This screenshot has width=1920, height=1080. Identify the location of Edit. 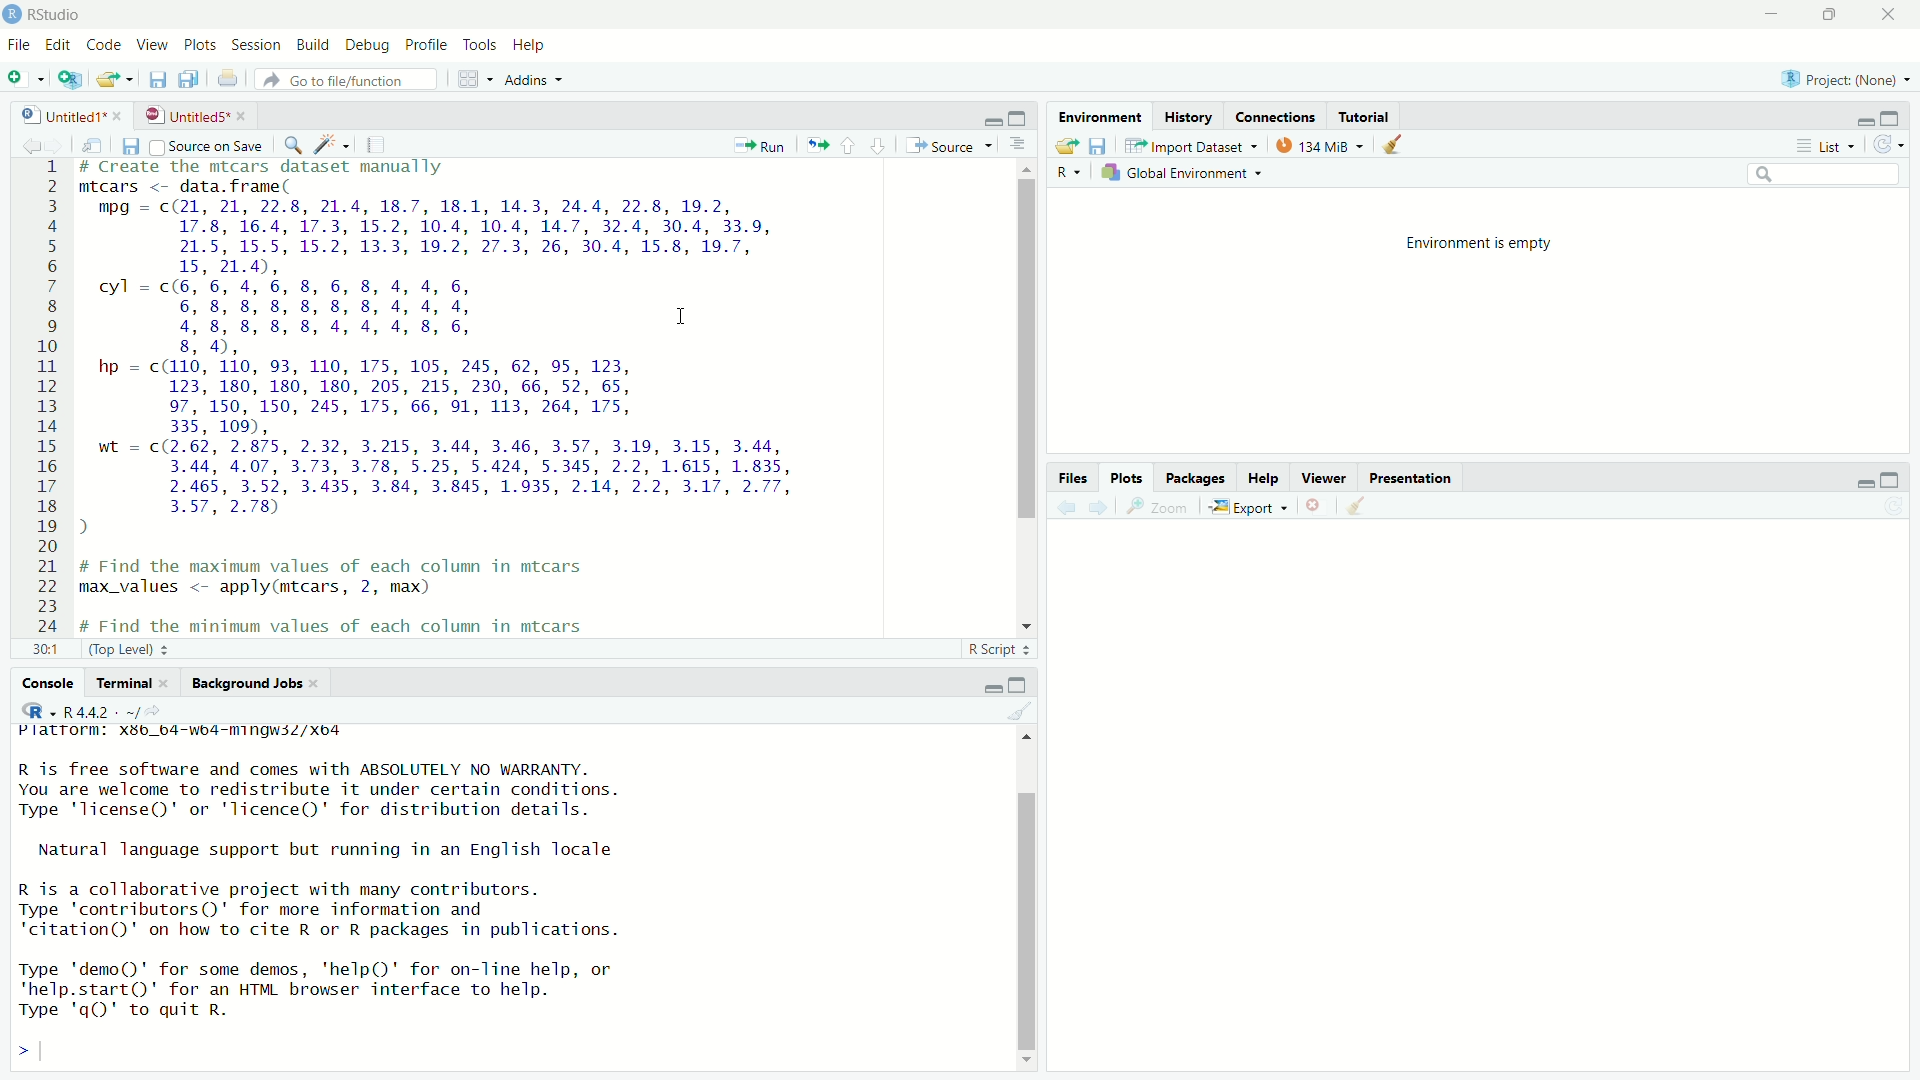
(60, 43).